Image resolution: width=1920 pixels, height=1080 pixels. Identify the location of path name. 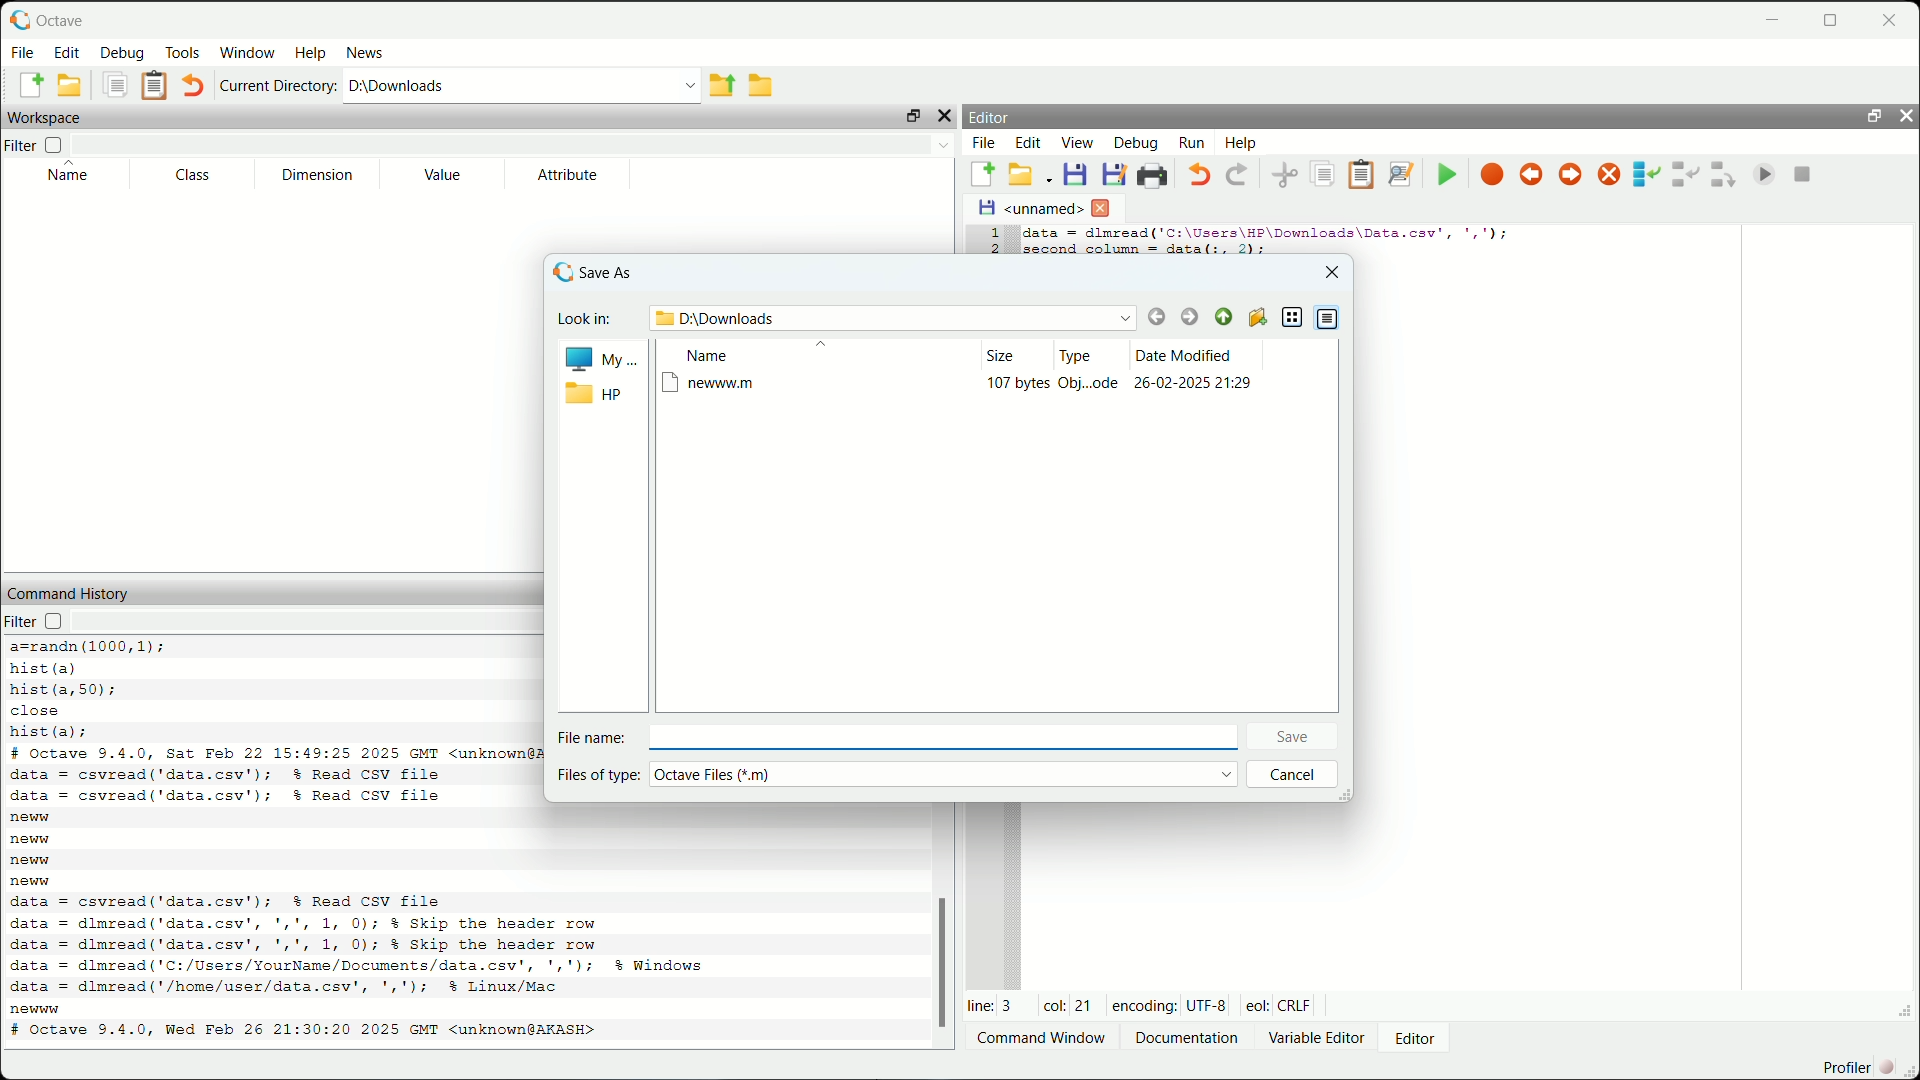
(892, 315).